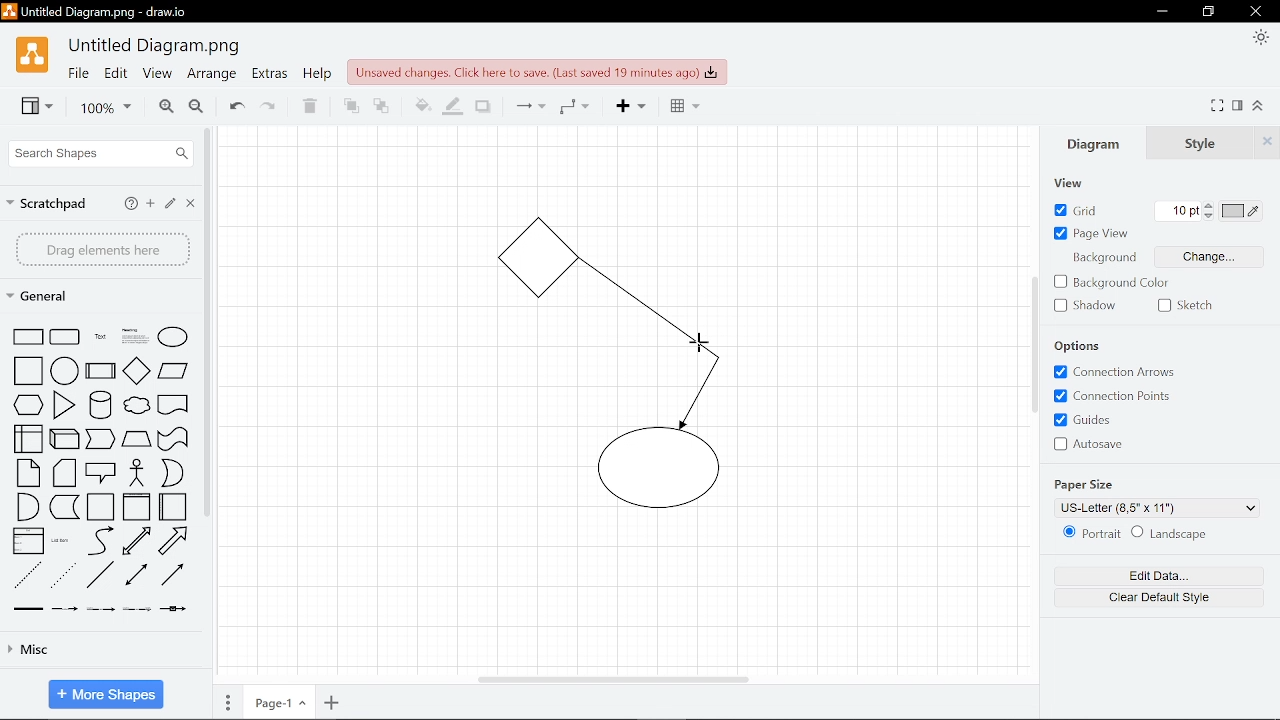 The image size is (1280, 720). What do you see at coordinates (196, 107) in the screenshot?
I see `Zoom out` at bounding box center [196, 107].